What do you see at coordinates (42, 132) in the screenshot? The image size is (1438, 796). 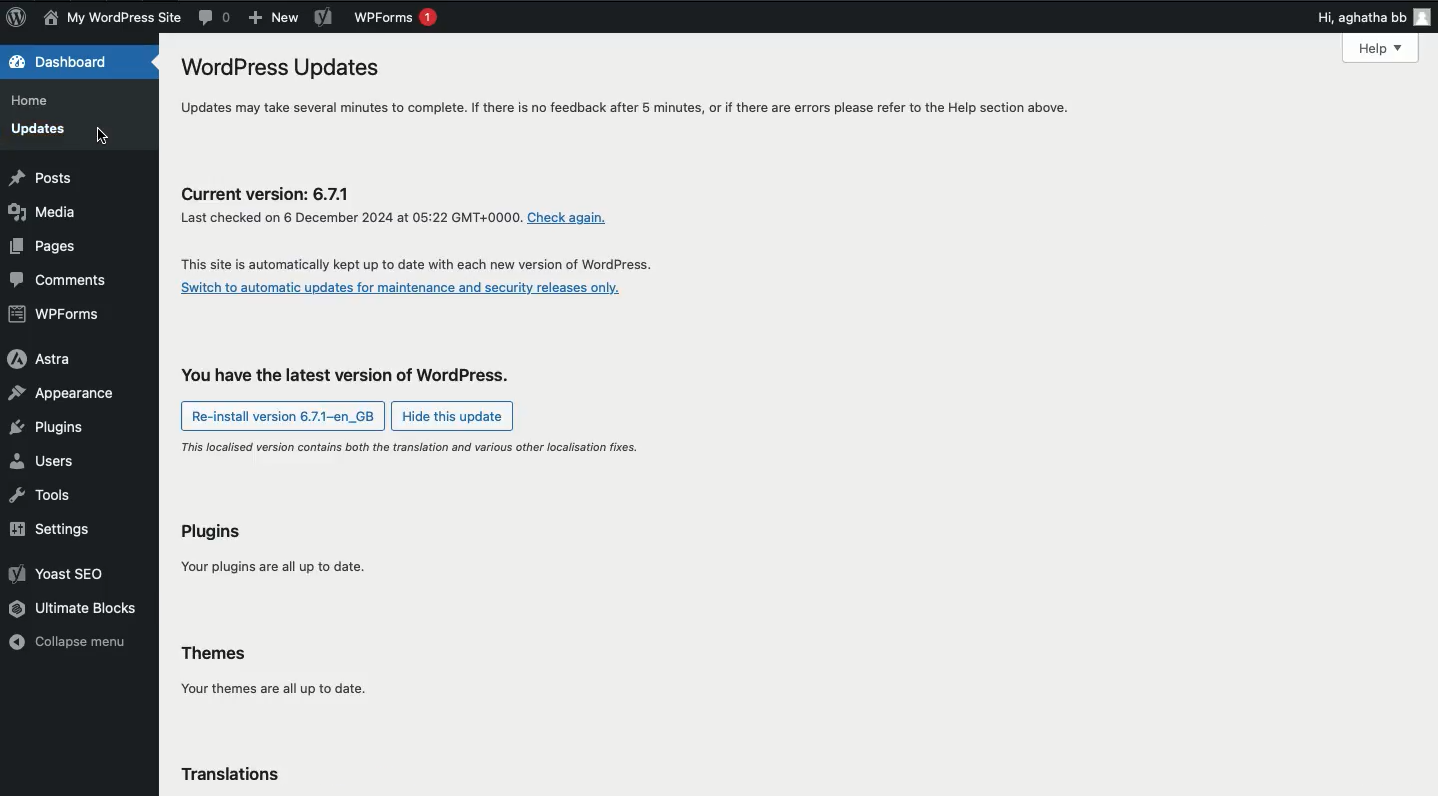 I see `Updates` at bounding box center [42, 132].